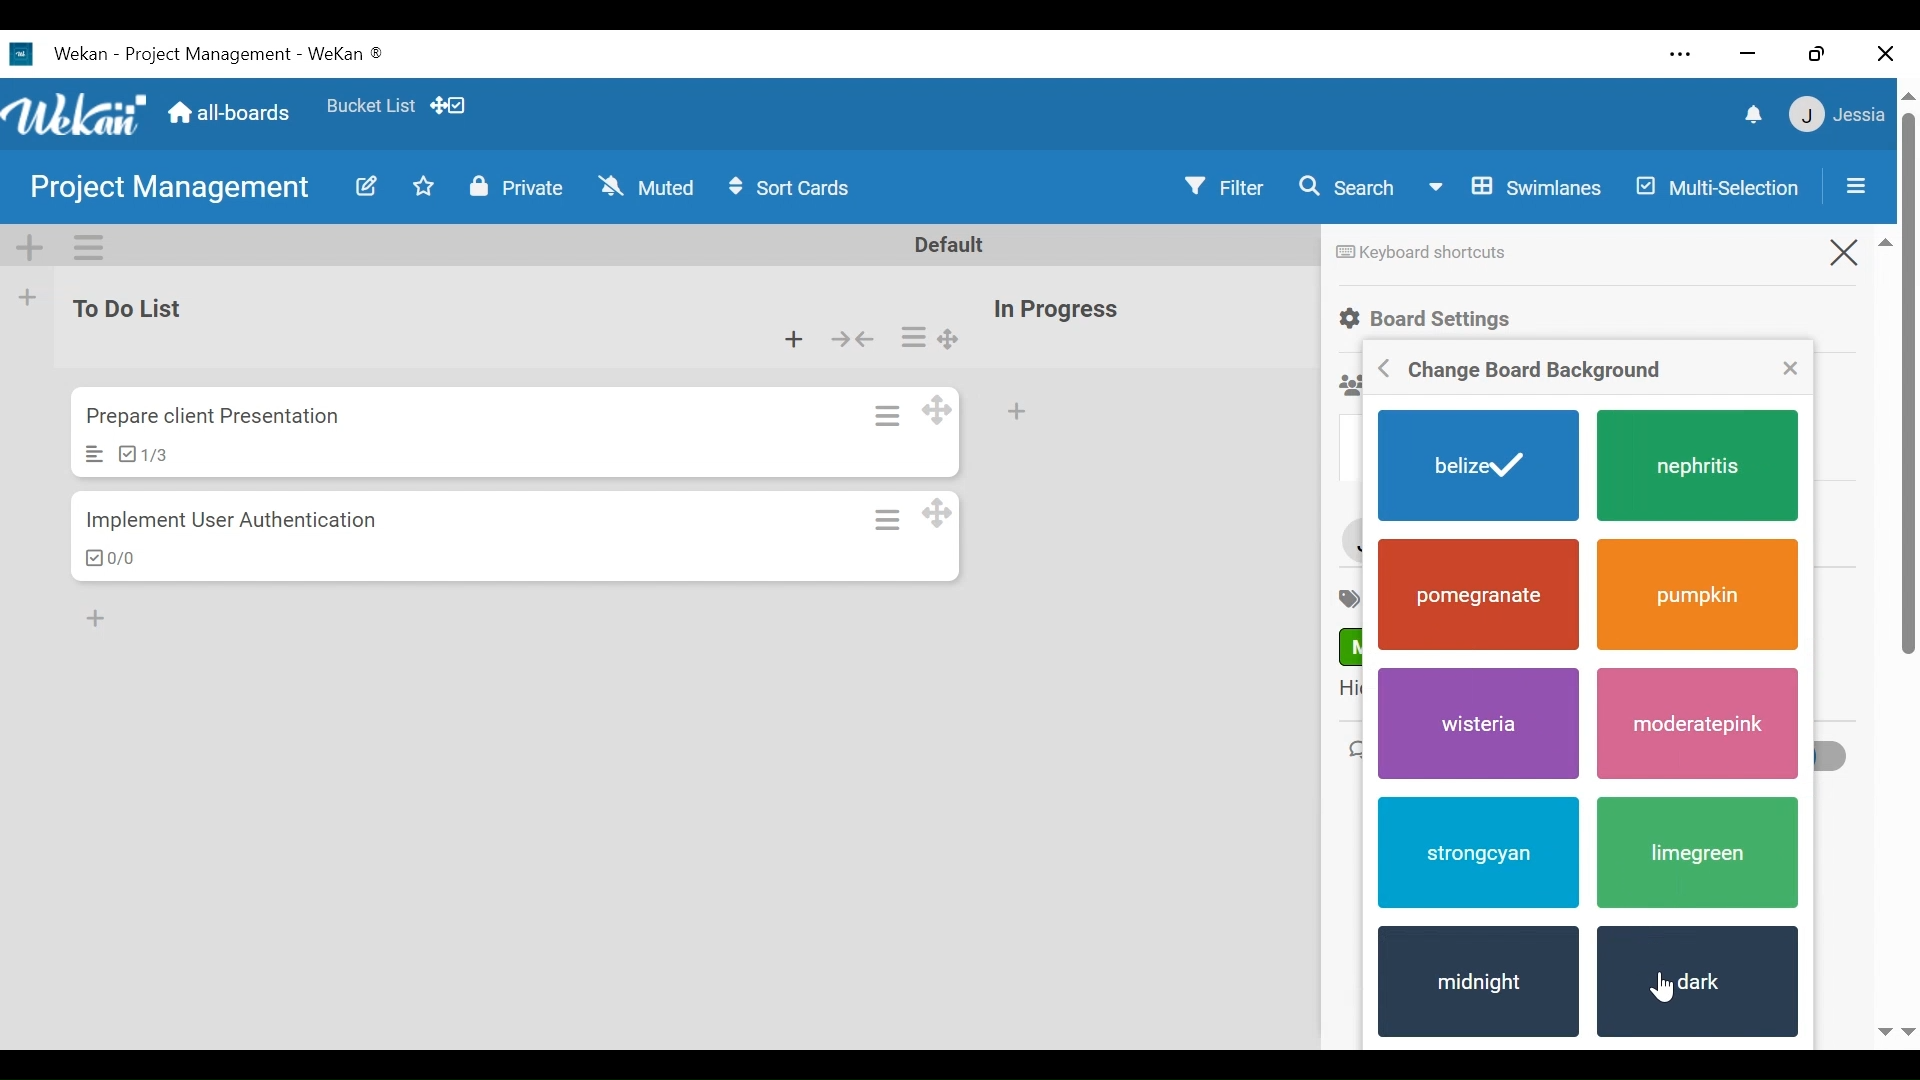 The height and width of the screenshot is (1080, 1920). I want to click on Add card to bottom of the list, so click(805, 340).